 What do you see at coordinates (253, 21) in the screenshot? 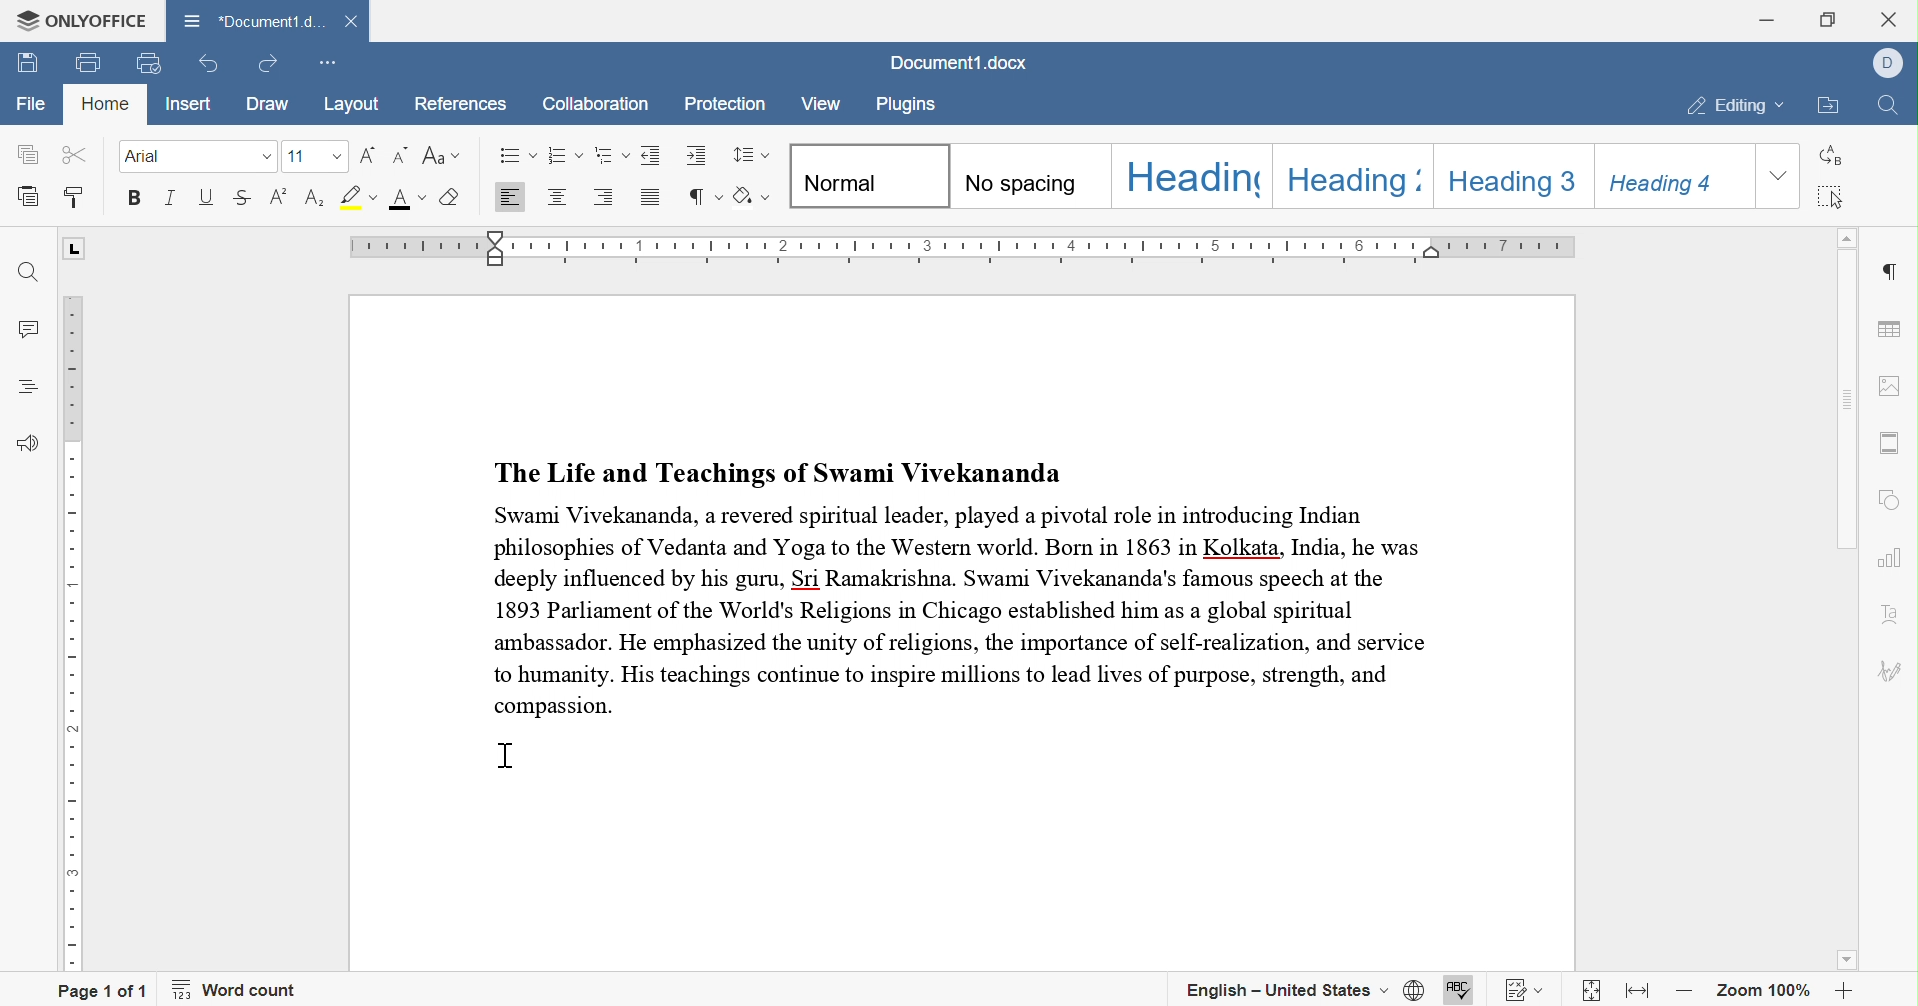
I see `document1.d` at bounding box center [253, 21].